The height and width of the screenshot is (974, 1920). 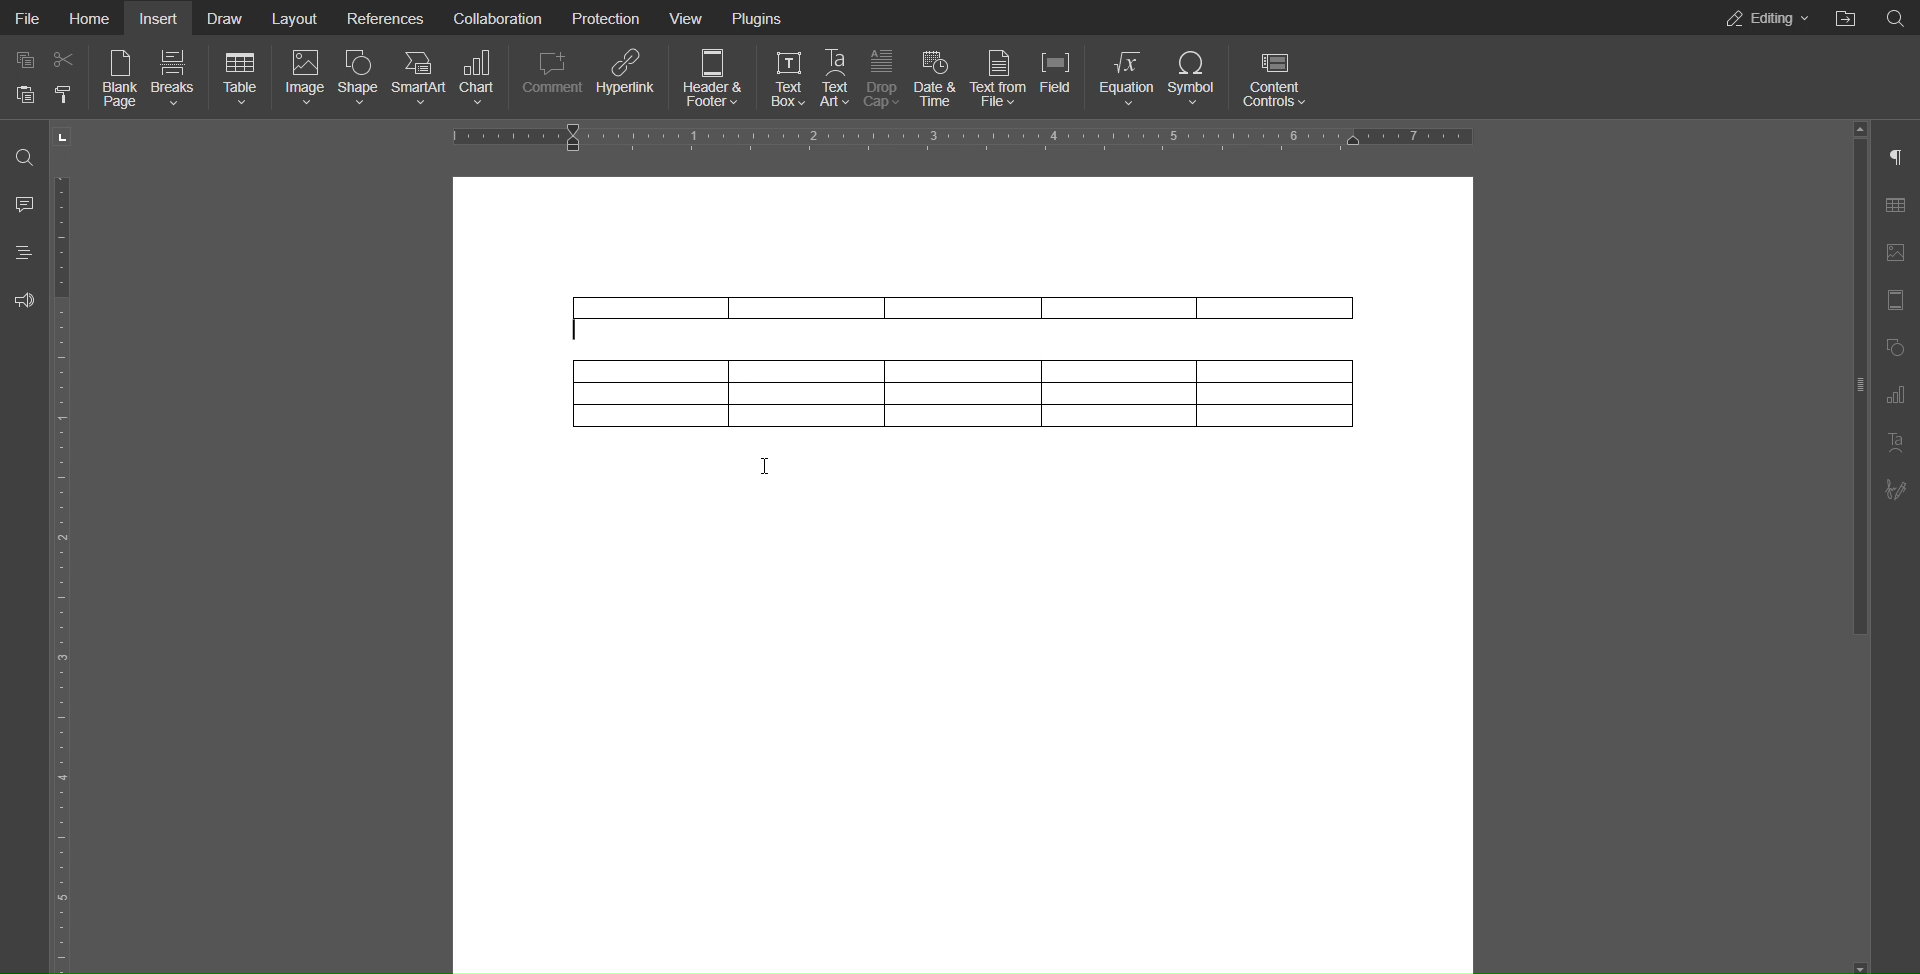 I want to click on Insert, so click(x=159, y=17).